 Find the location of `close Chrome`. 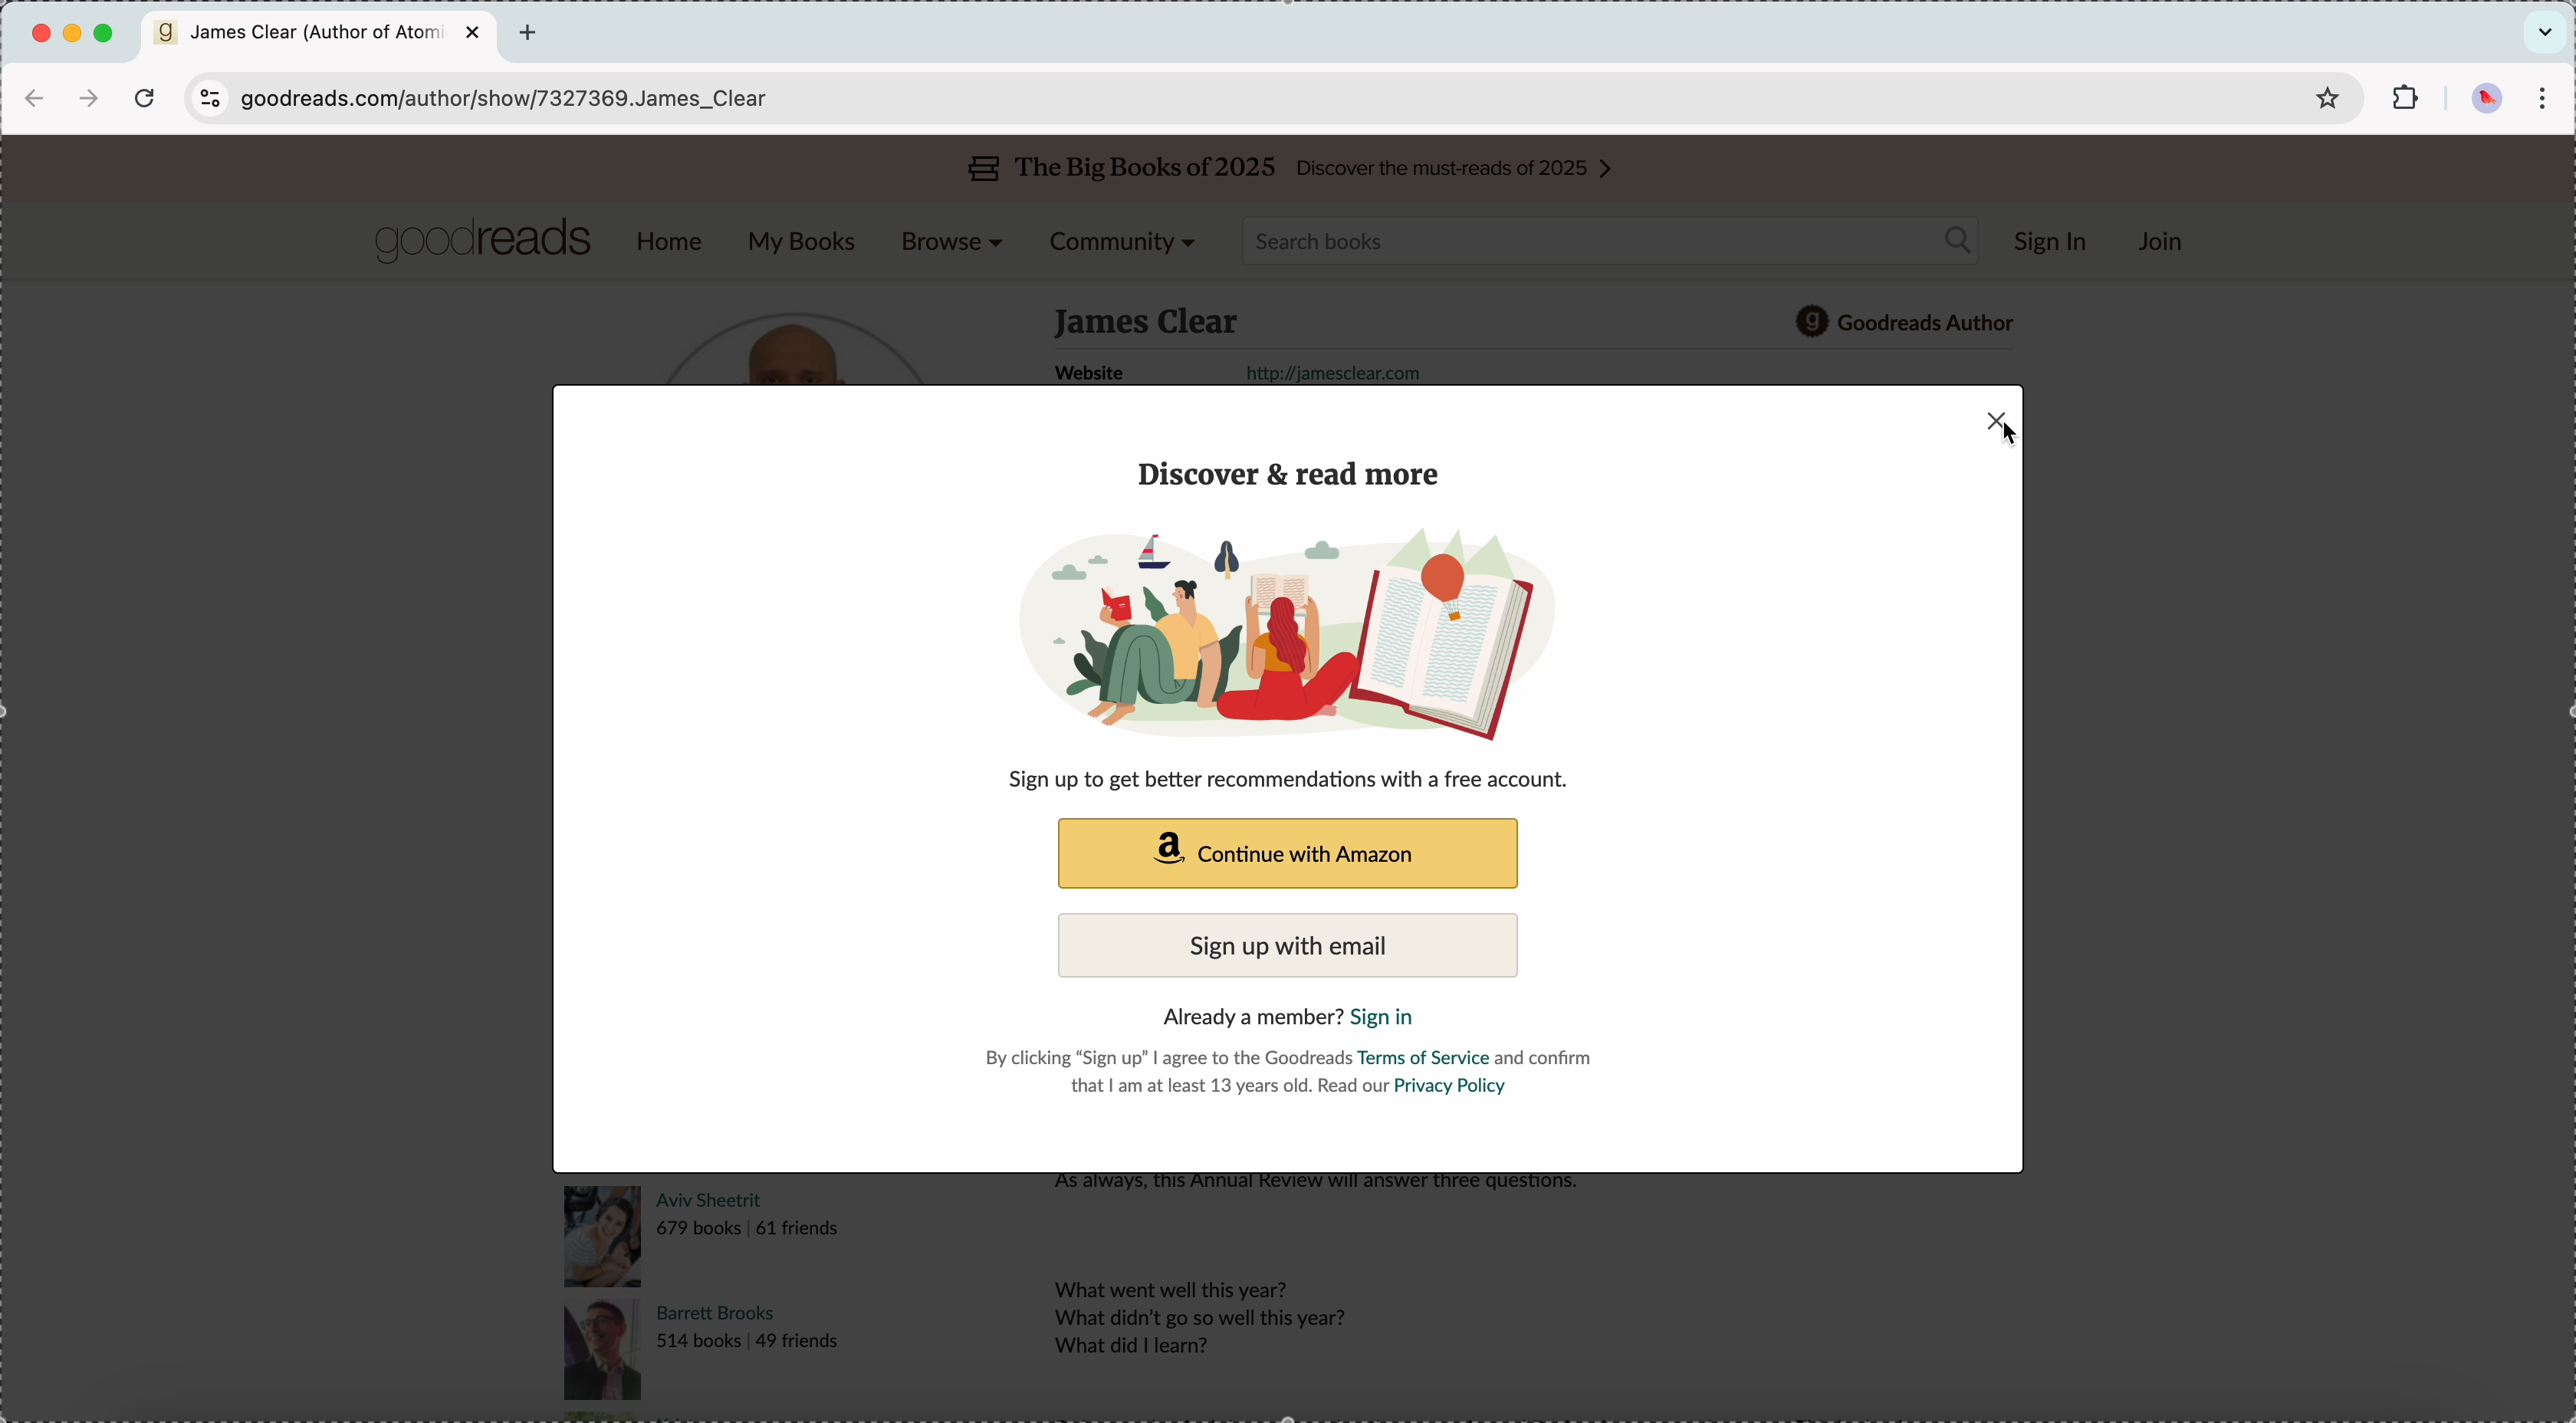

close Chrome is located at coordinates (40, 36).